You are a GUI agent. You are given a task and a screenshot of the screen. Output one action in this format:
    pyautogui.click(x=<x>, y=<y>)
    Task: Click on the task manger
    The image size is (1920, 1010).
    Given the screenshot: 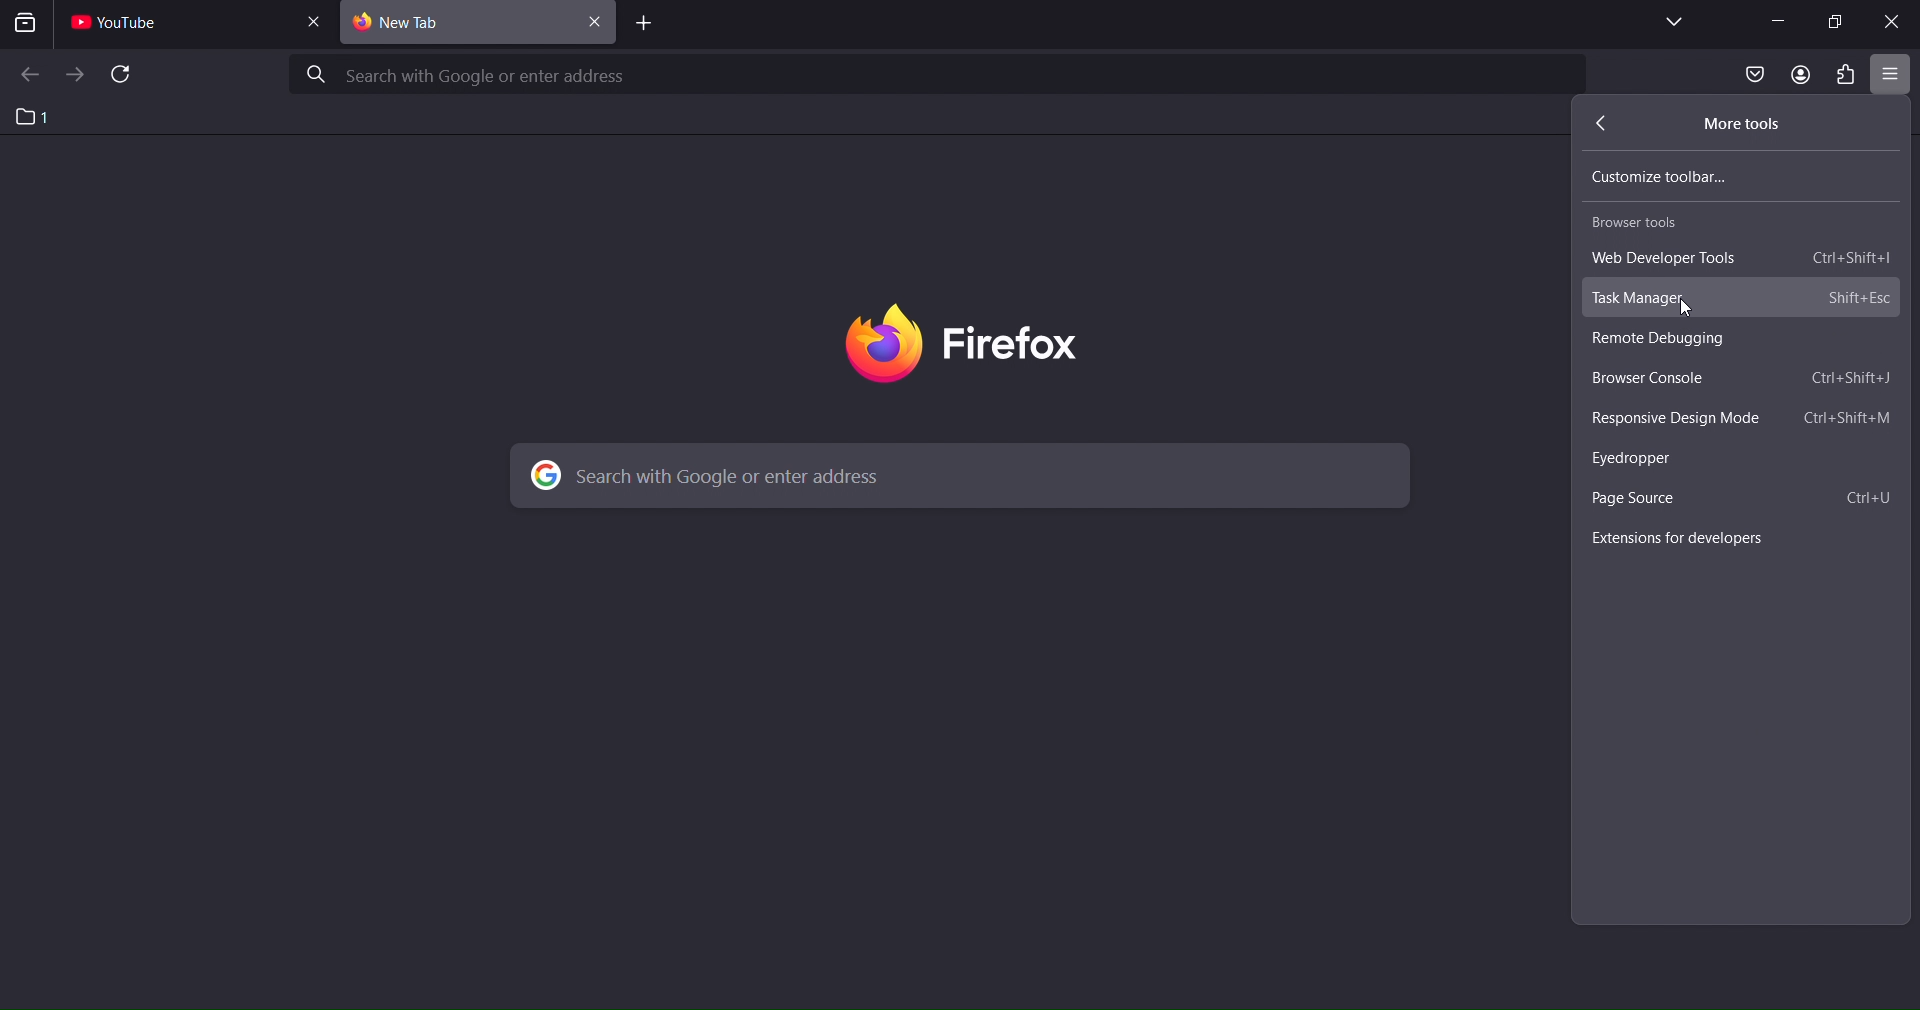 What is the action you would take?
    pyautogui.click(x=1643, y=298)
    